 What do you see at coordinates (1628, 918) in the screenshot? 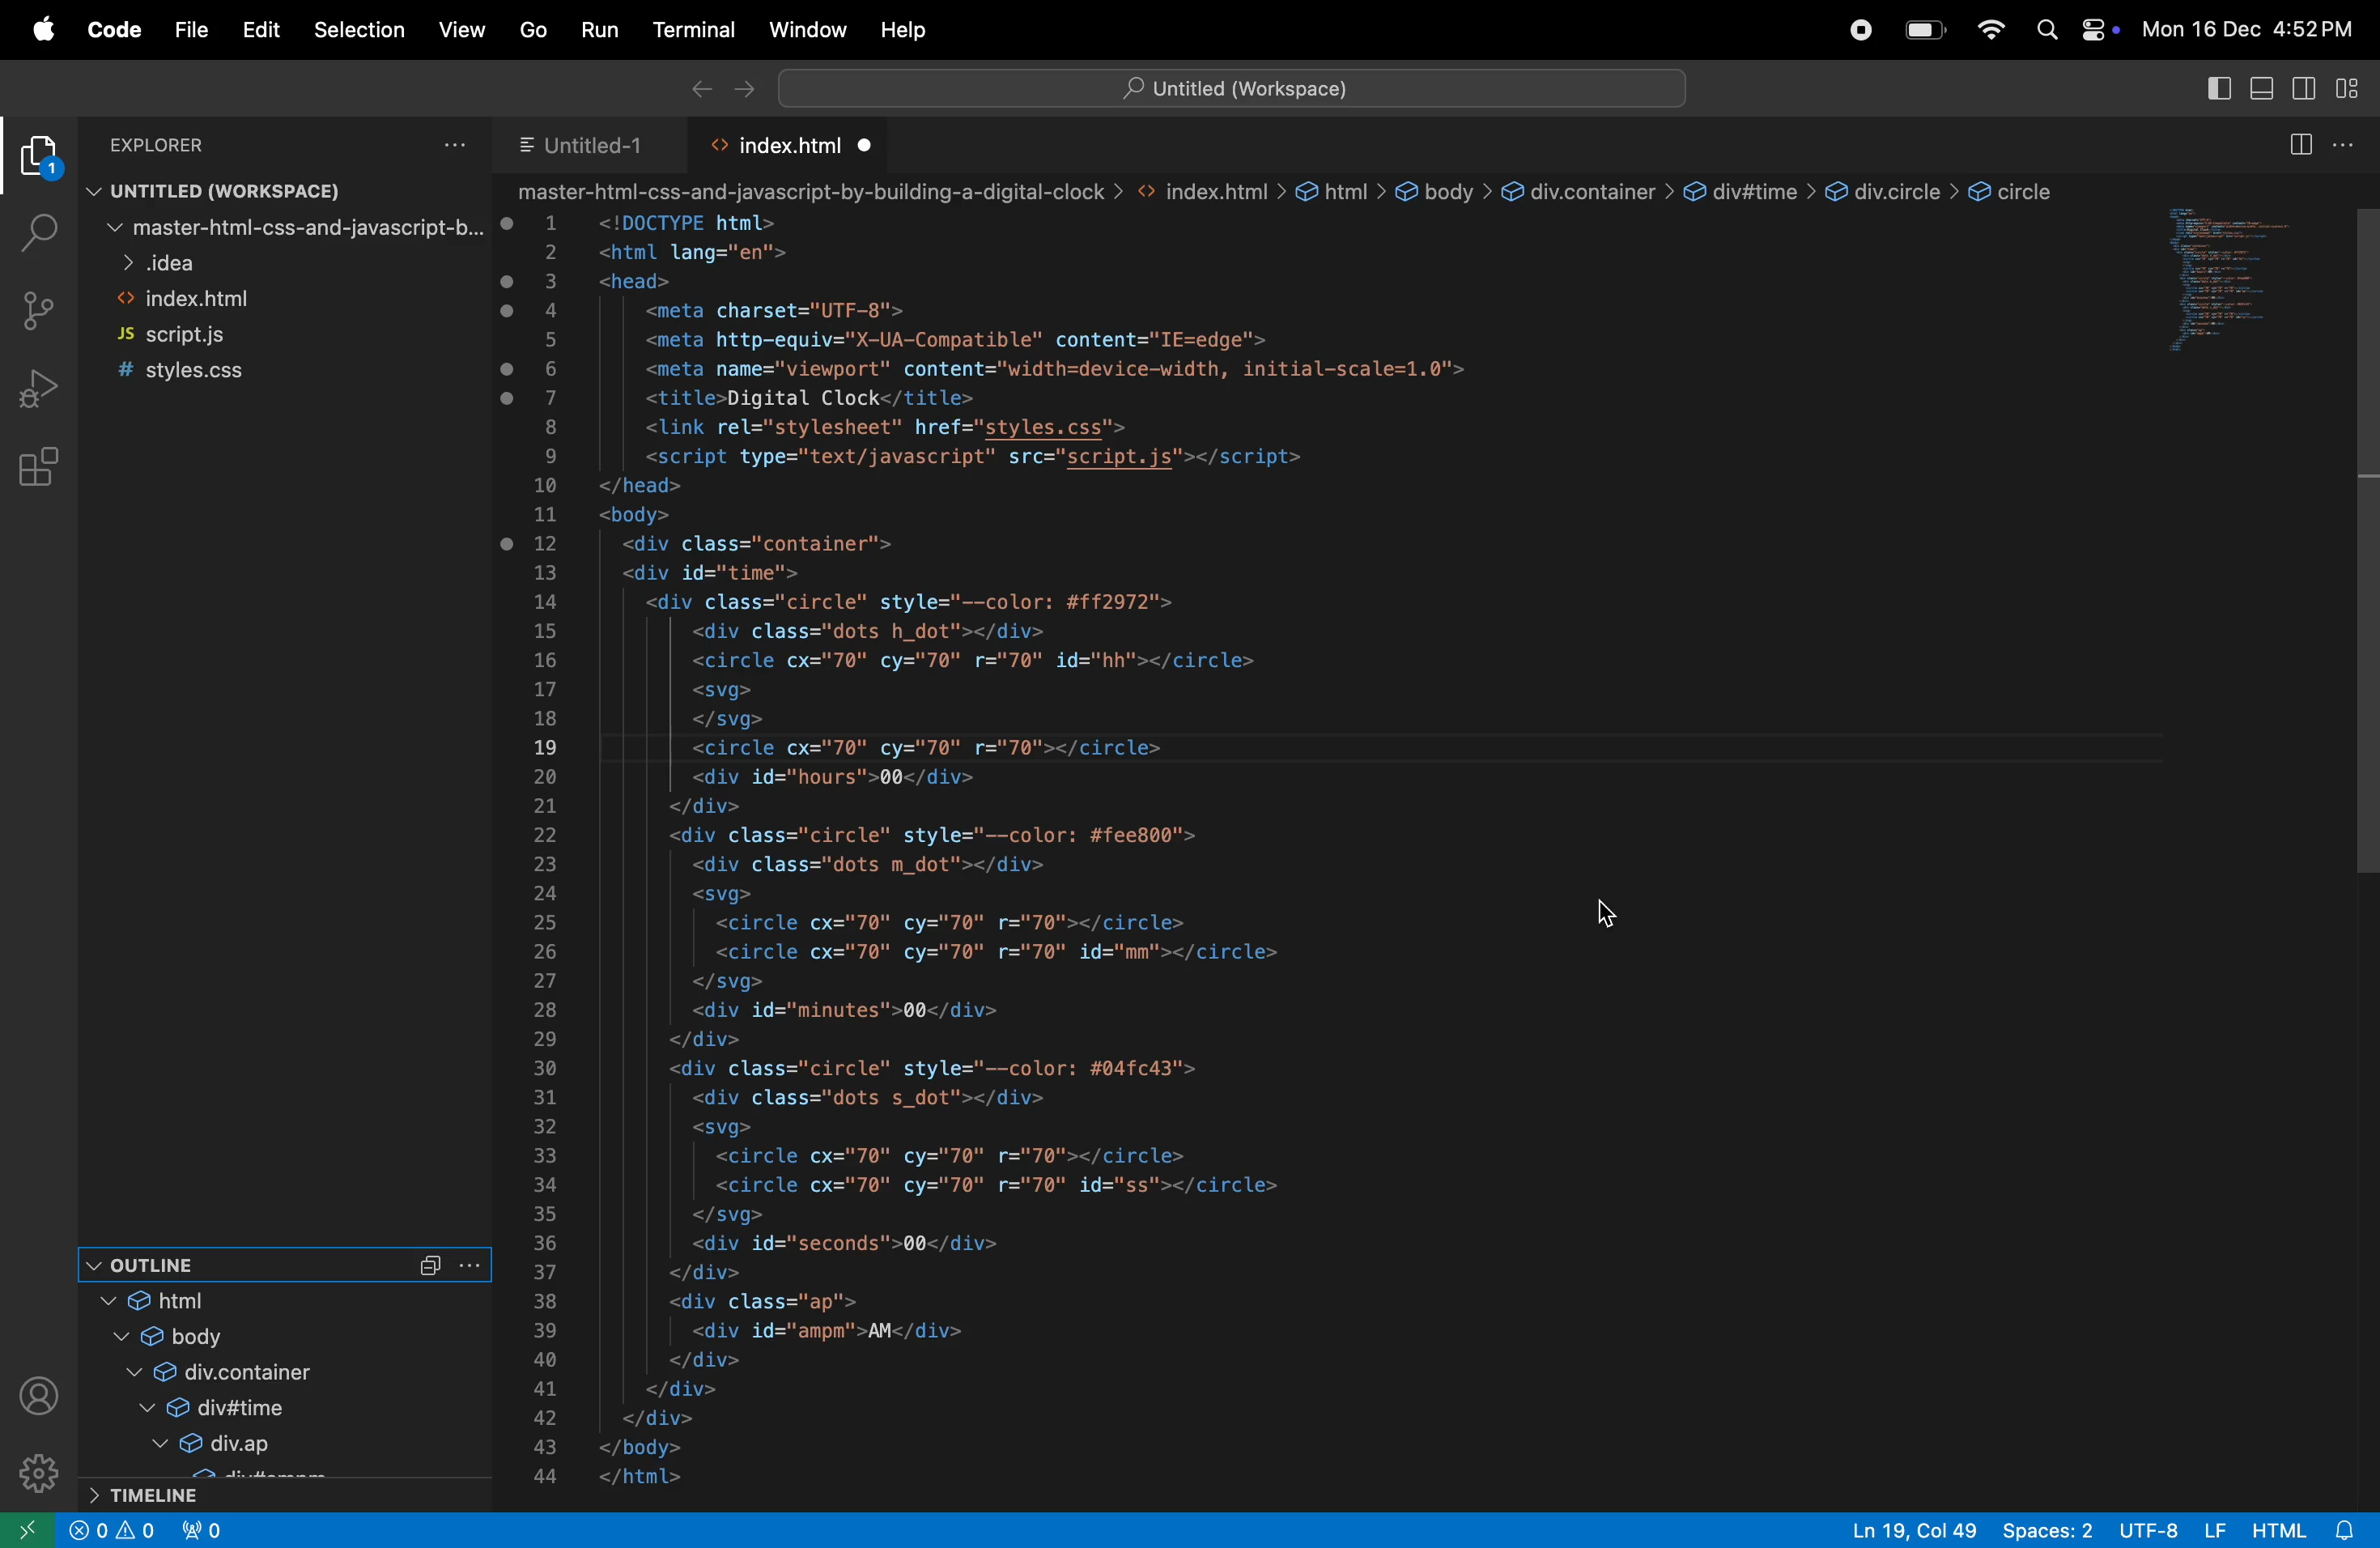
I see `cursor` at bounding box center [1628, 918].